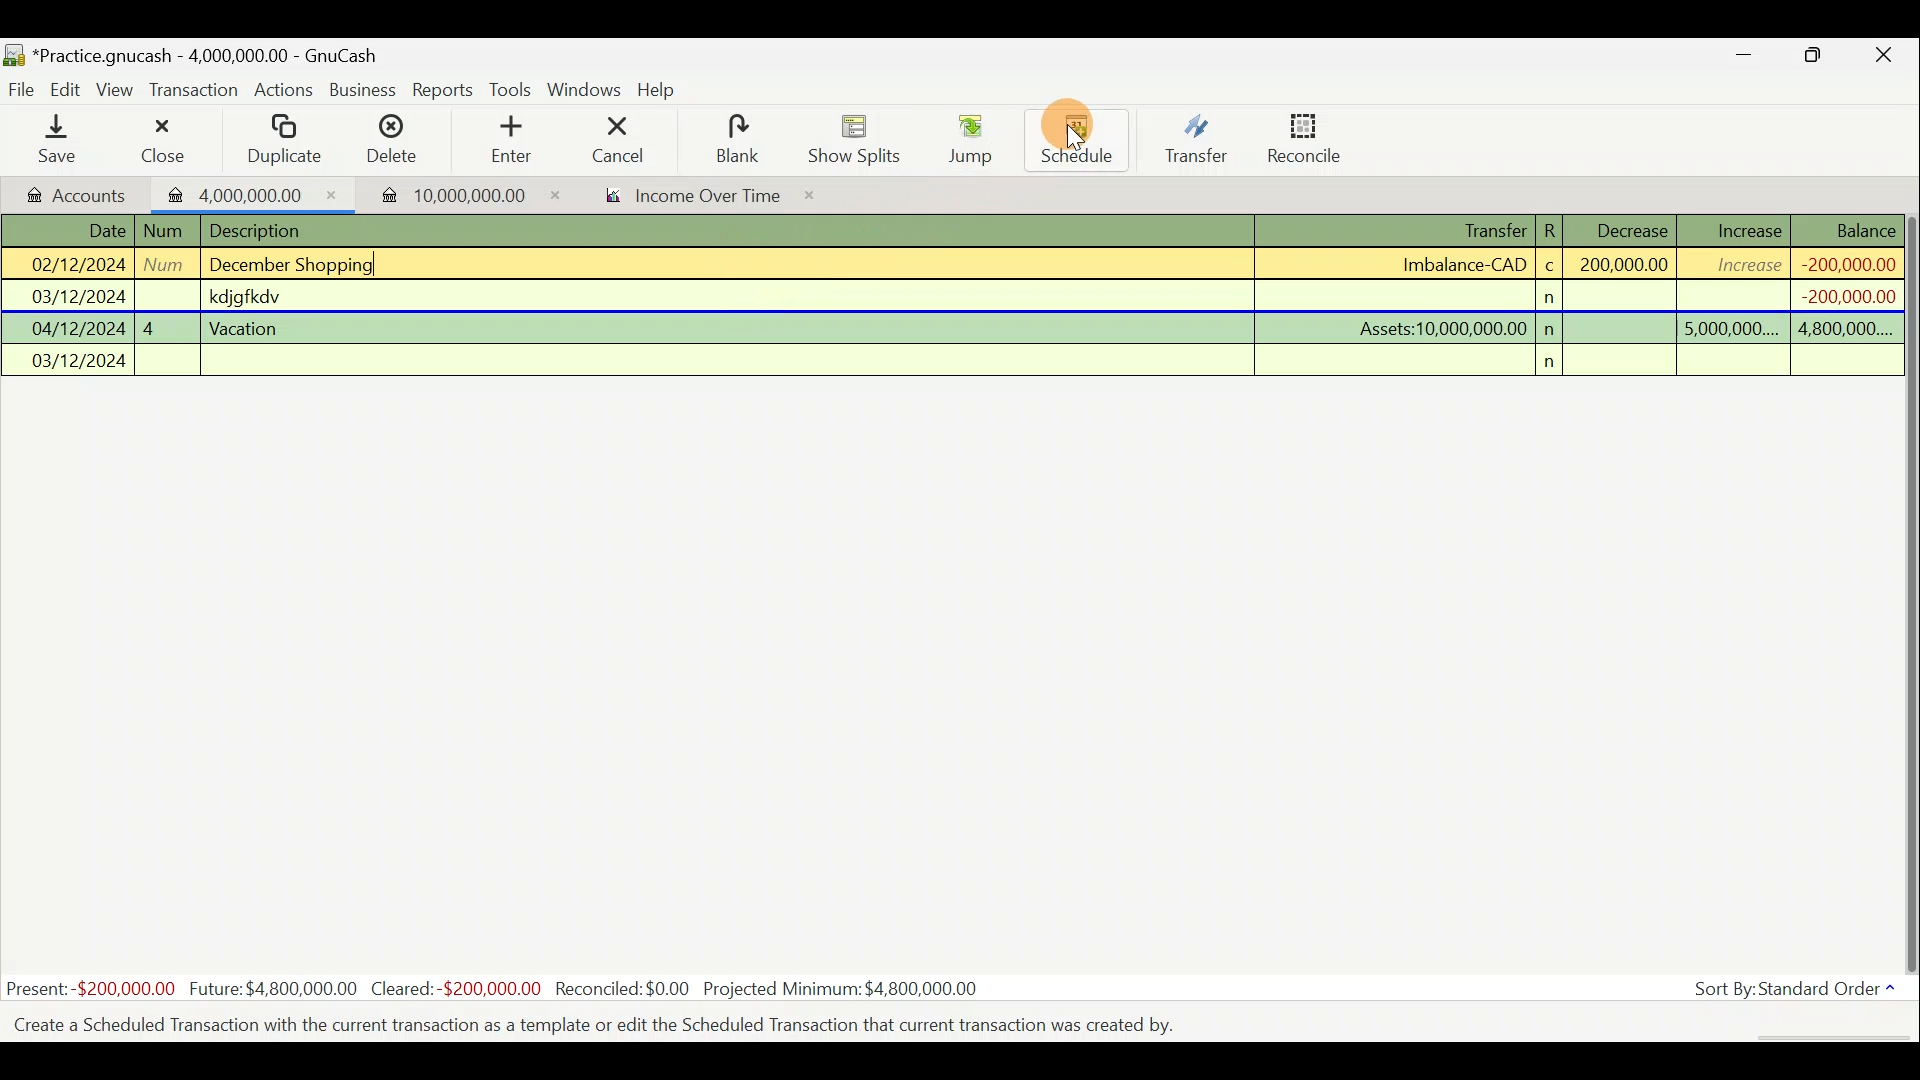  What do you see at coordinates (284, 93) in the screenshot?
I see `Actions` at bounding box center [284, 93].